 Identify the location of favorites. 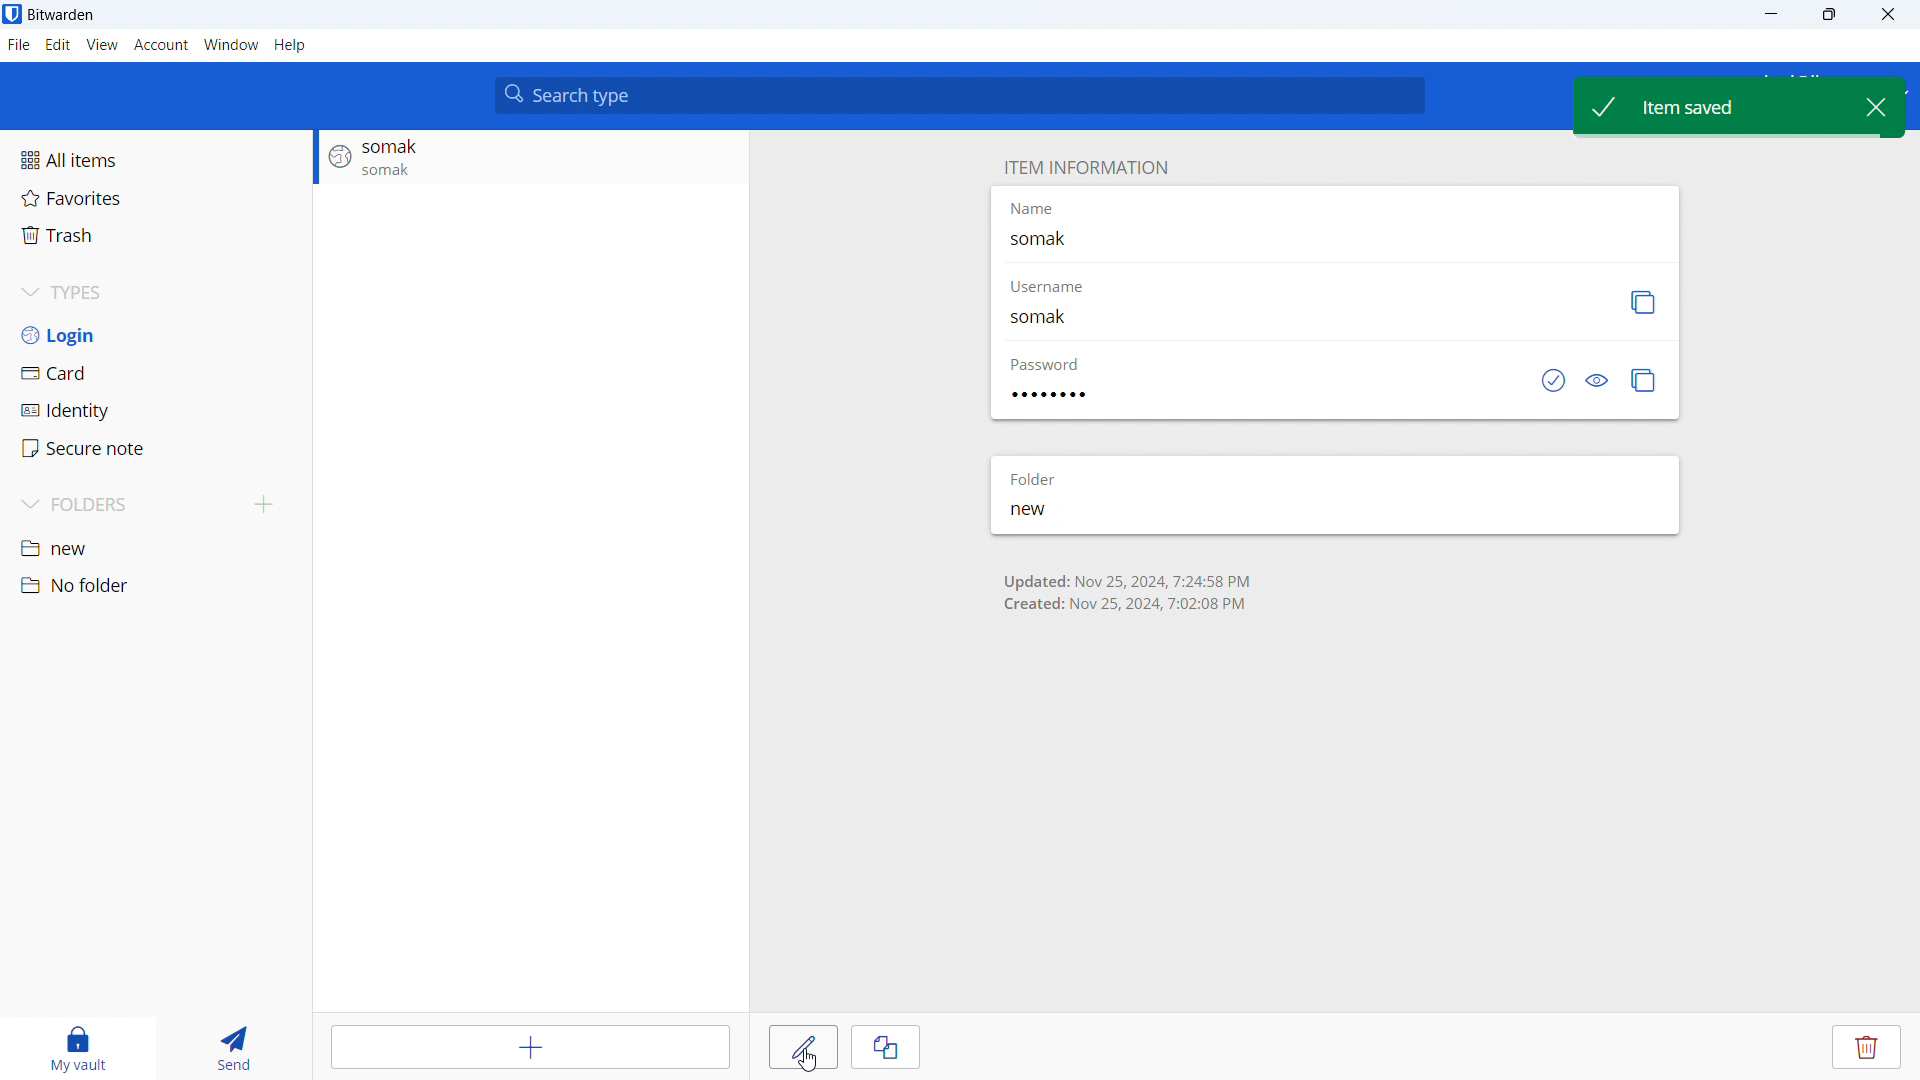
(156, 198).